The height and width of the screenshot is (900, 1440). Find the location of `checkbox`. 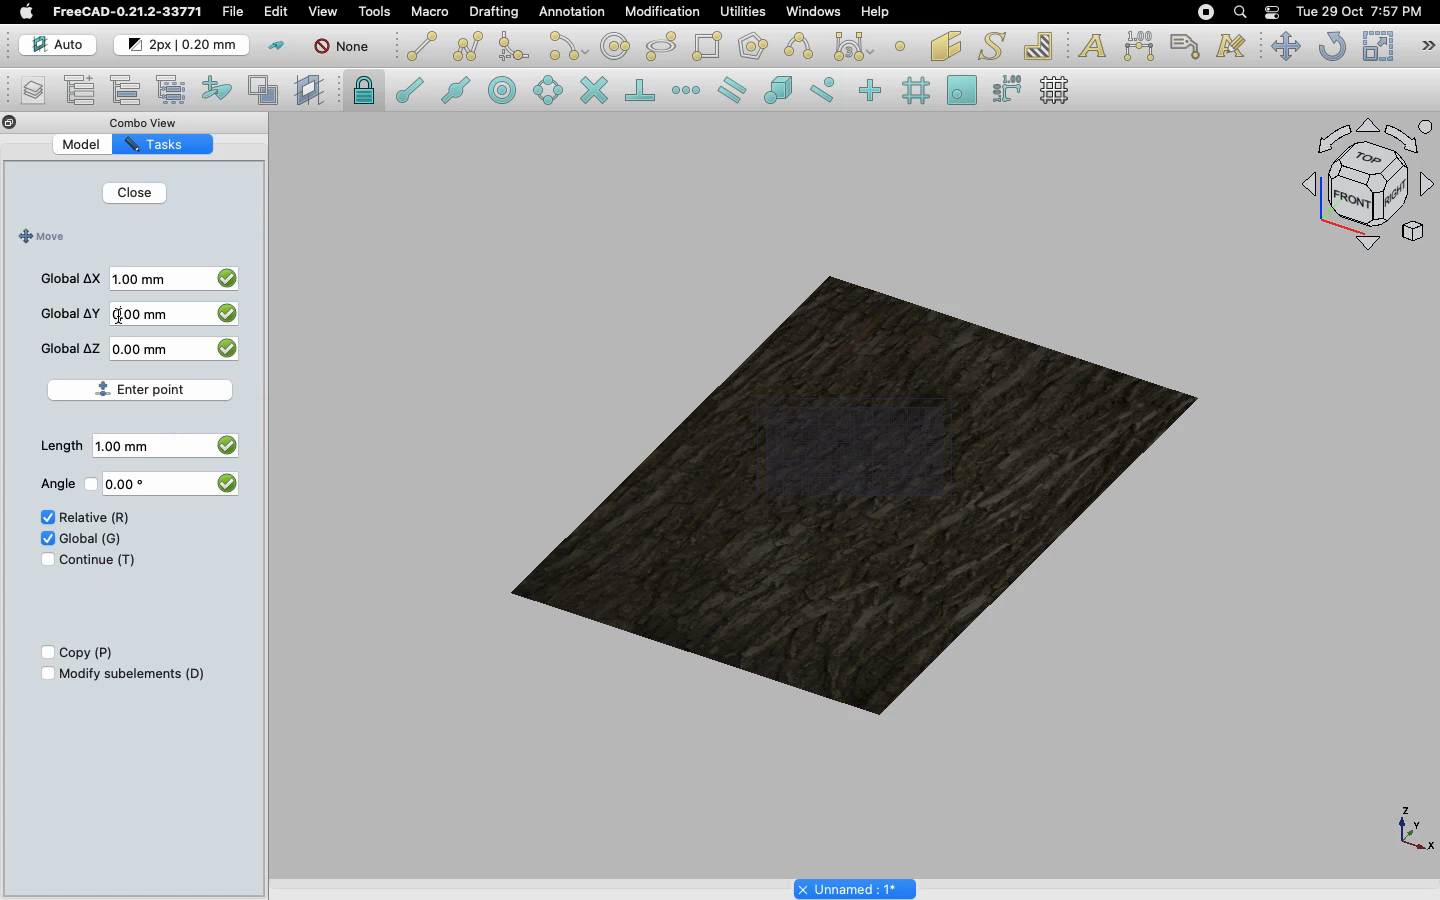

checkbox is located at coordinates (229, 276).